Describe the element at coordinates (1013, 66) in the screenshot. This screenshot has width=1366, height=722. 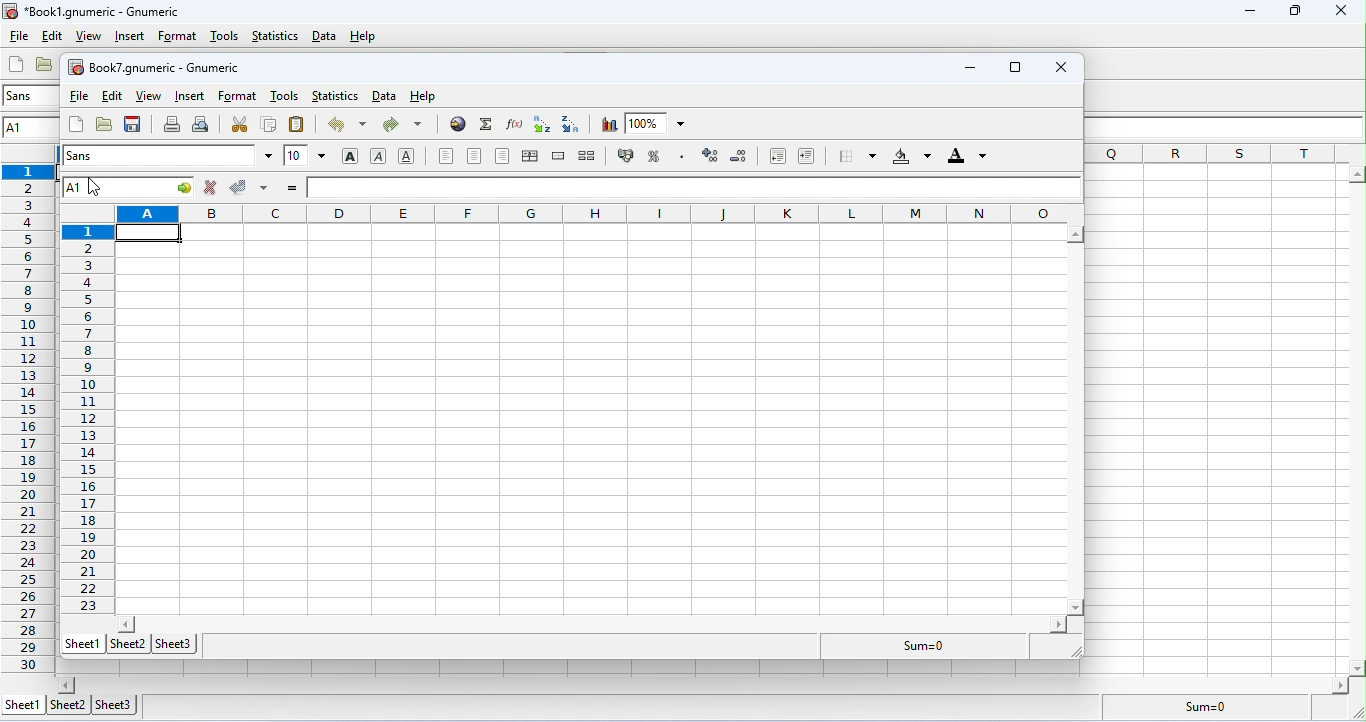
I see `maximize` at that location.